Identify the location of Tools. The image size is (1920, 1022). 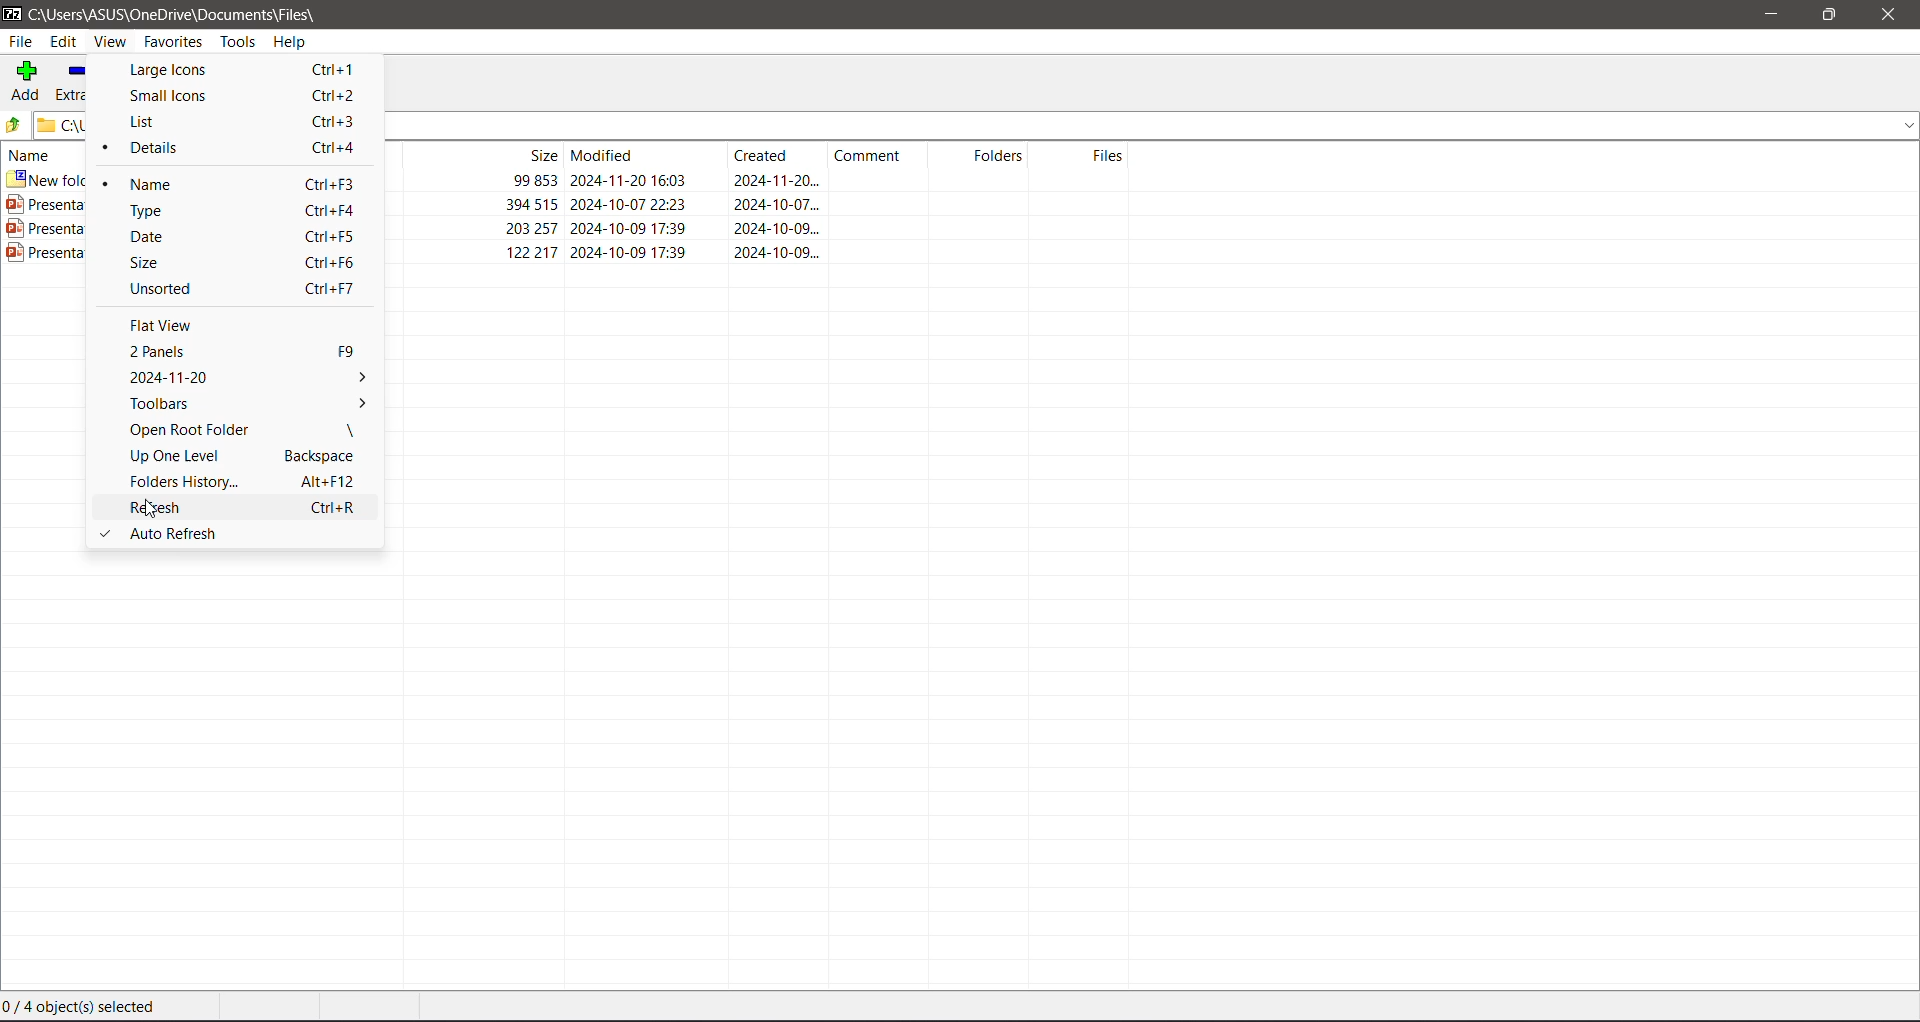
(237, 40).